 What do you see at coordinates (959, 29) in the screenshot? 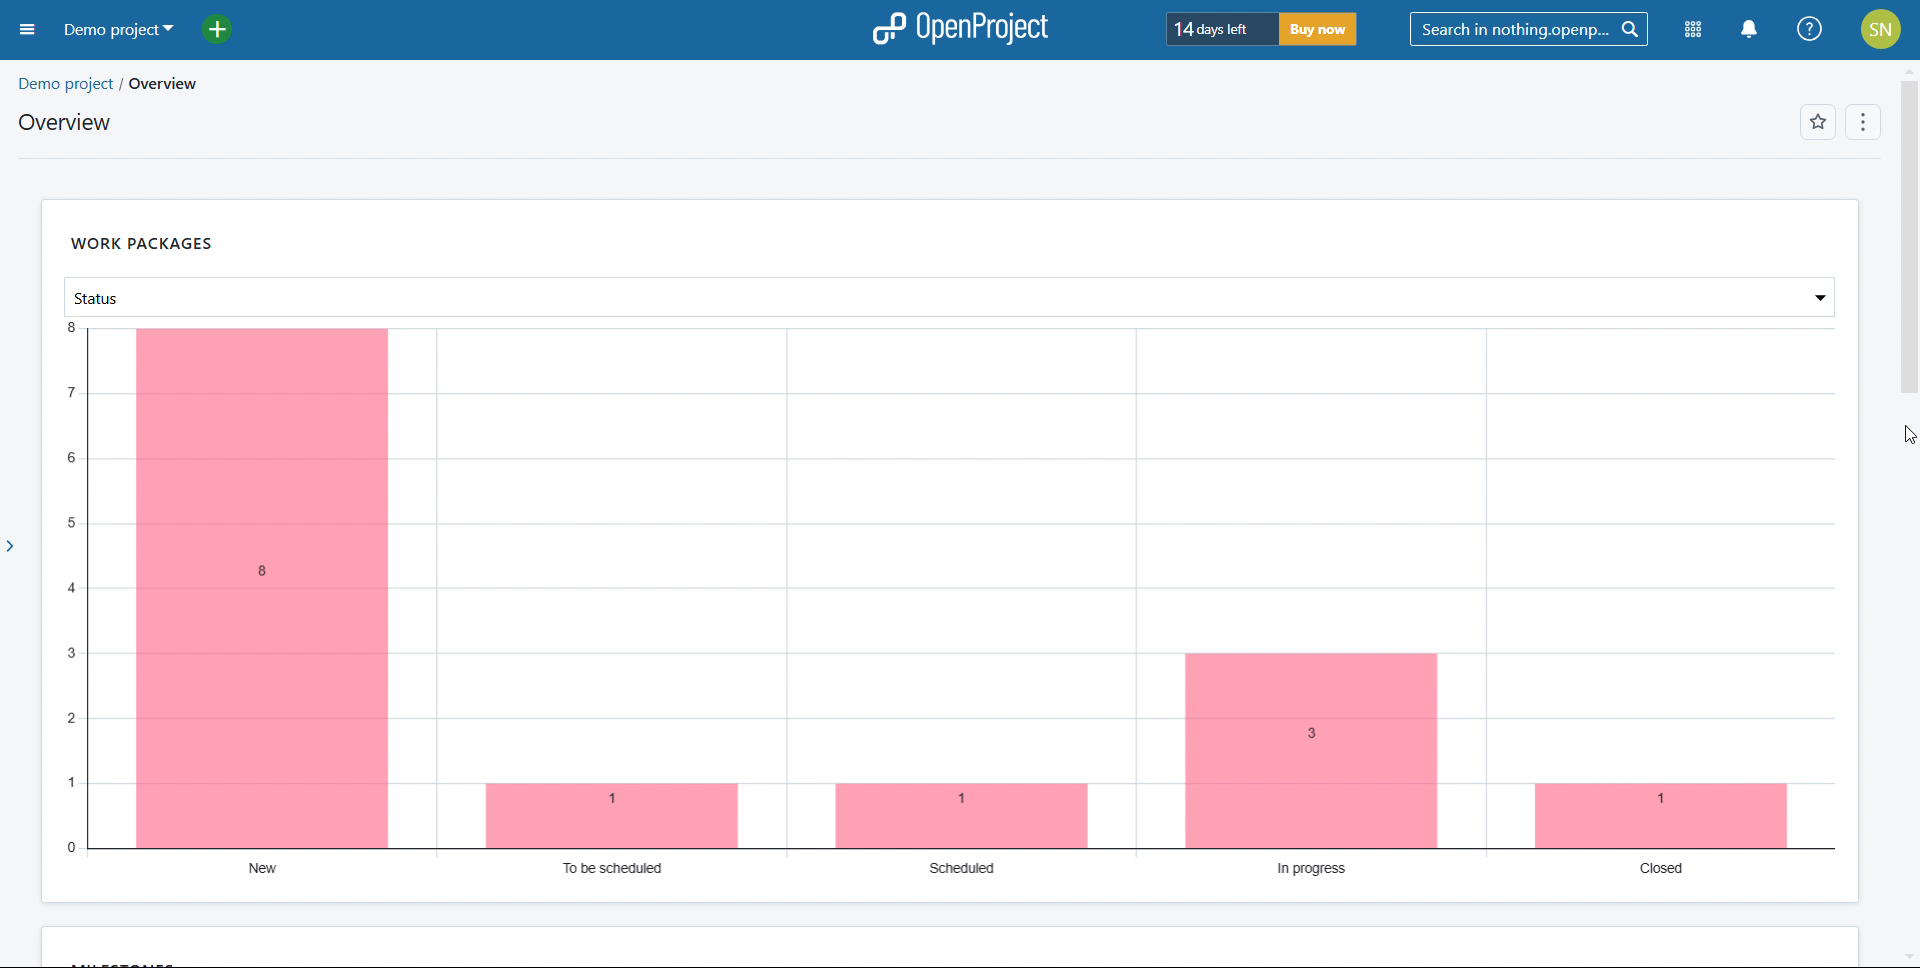
I see `logo` at bounding box center [959, 29].